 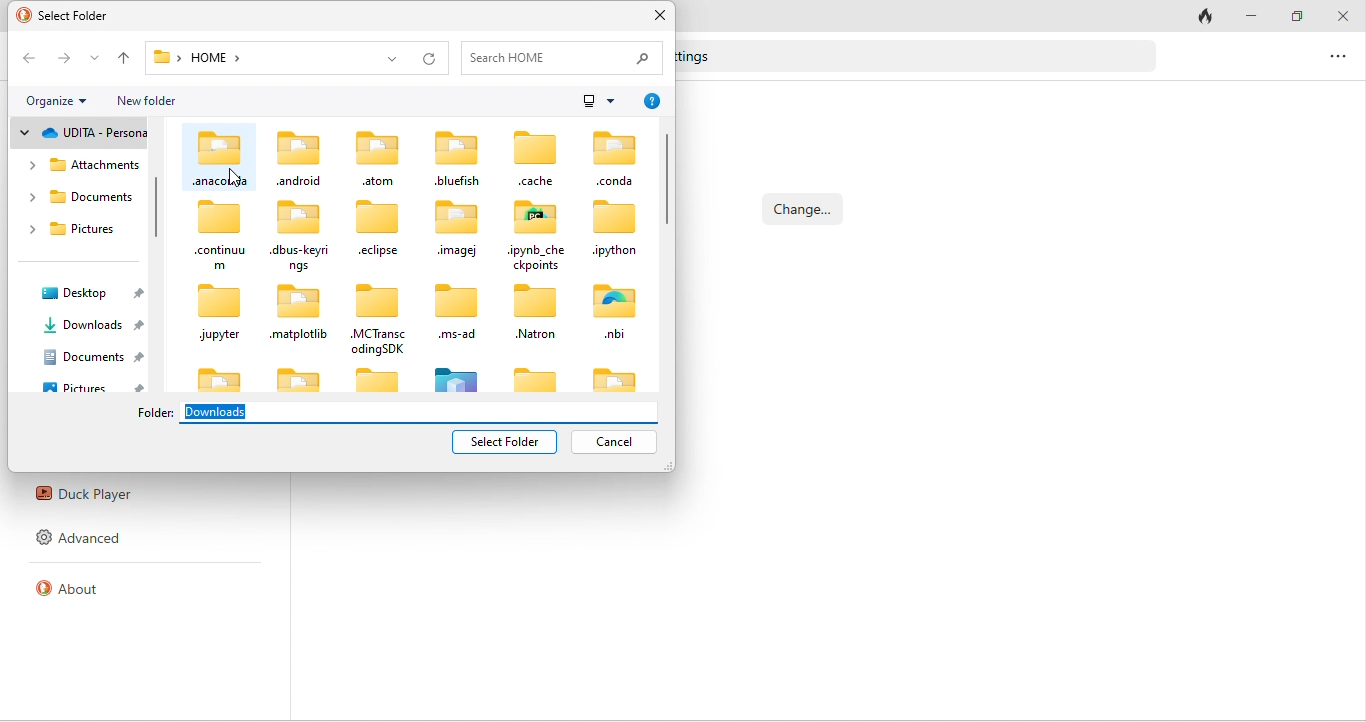 I want to click on icons, so click(x=417, y=376).